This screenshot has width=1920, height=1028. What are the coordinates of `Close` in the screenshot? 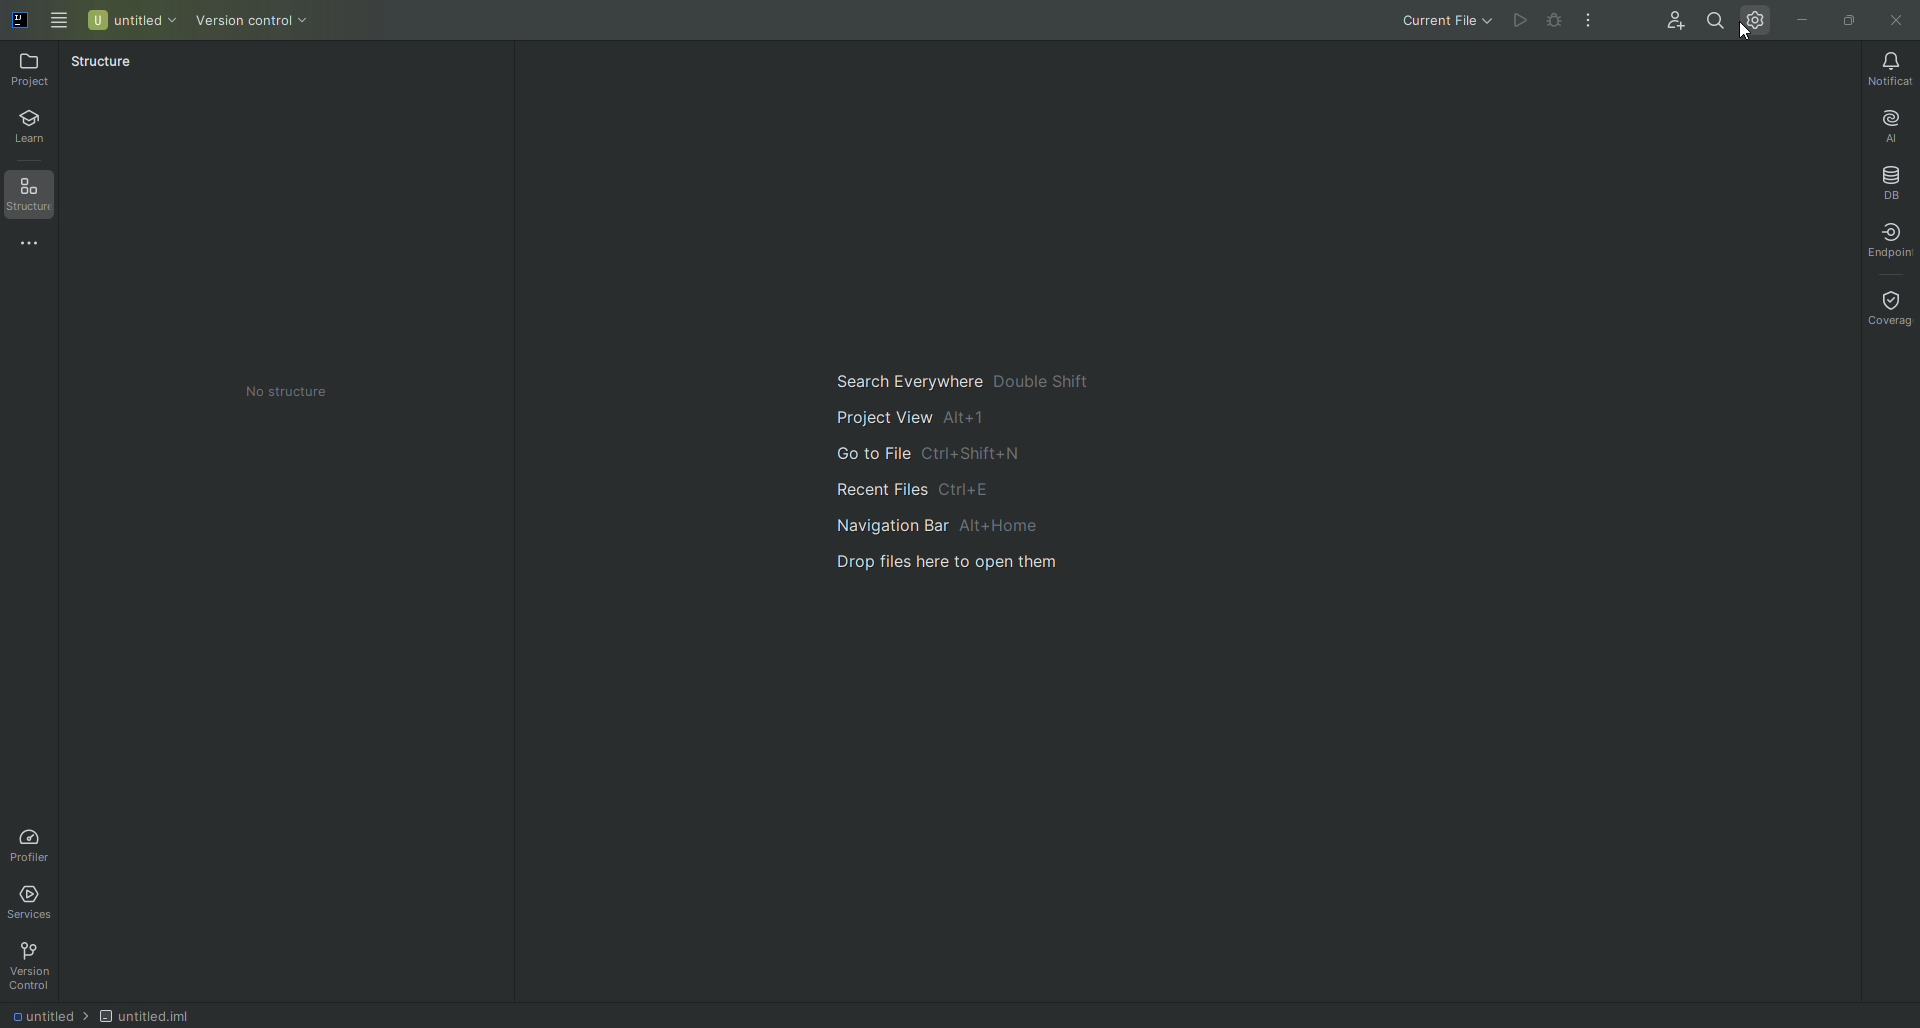 It's located at (1899, 20).